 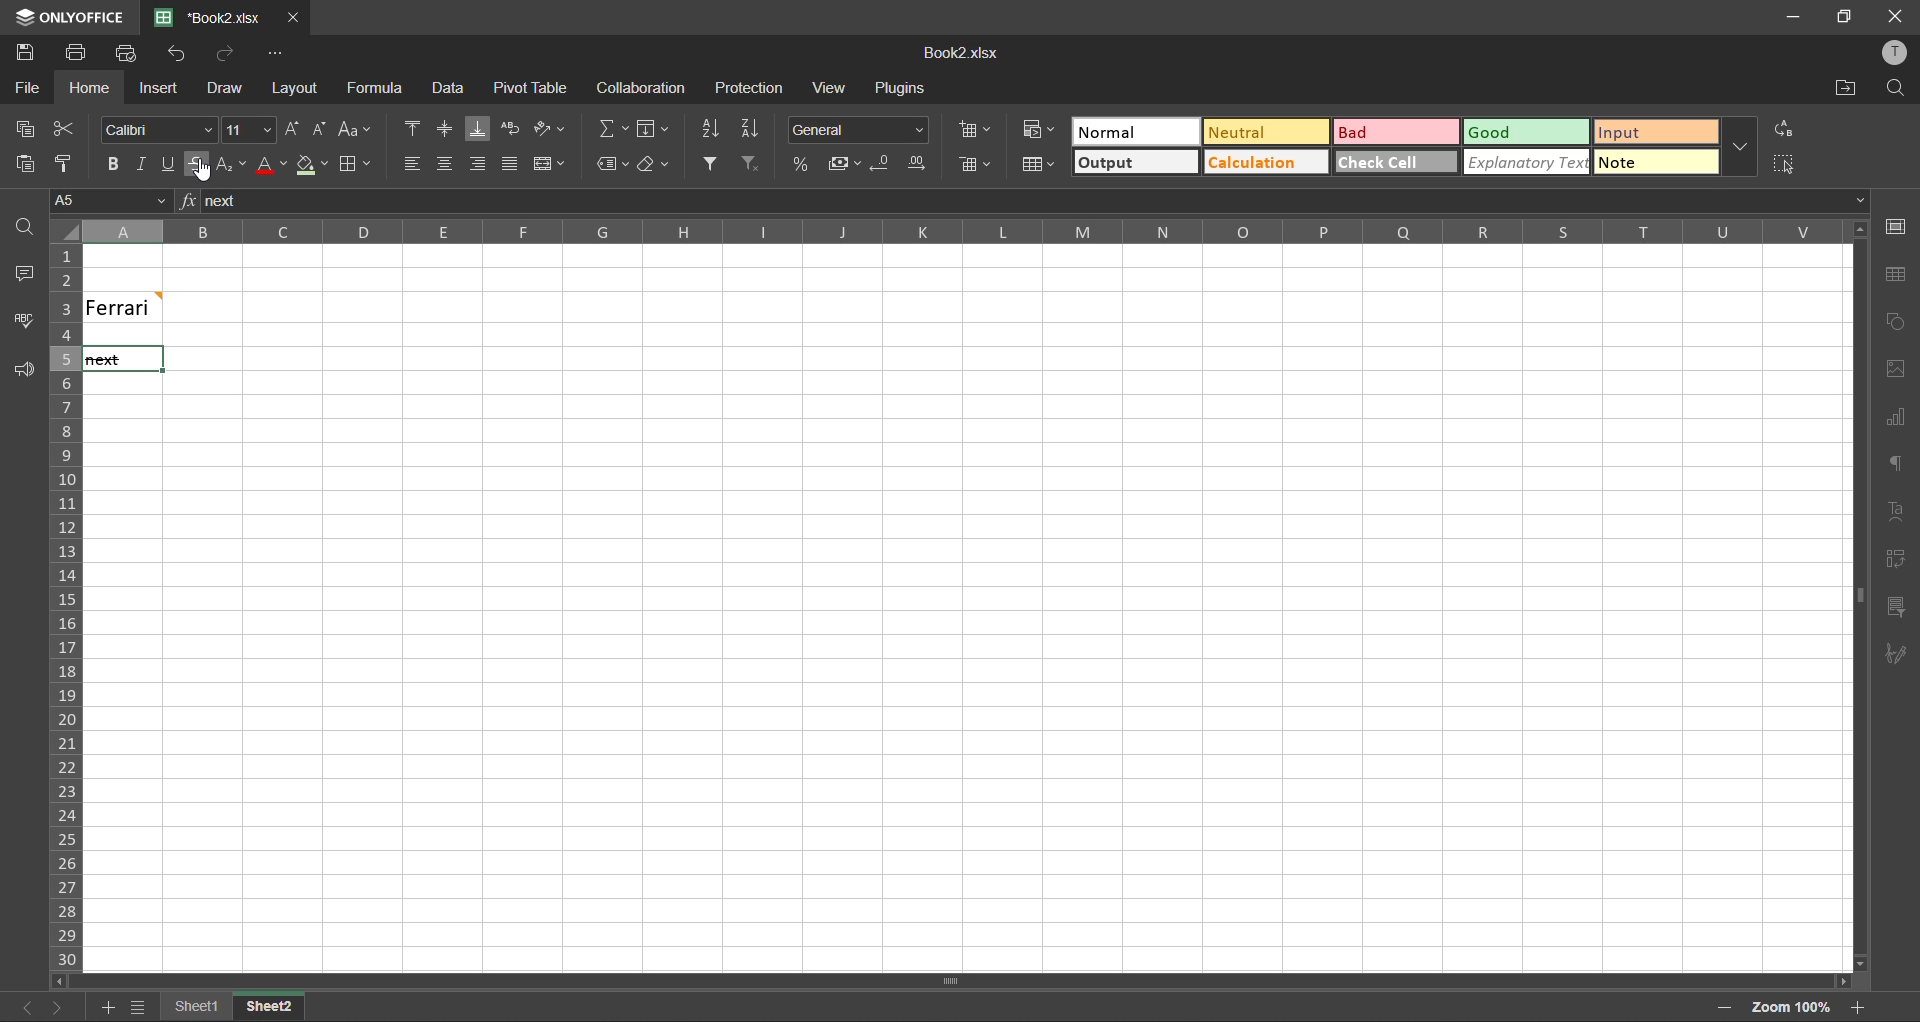 I want to click on Scrollbar, so click(x=950, y=981).